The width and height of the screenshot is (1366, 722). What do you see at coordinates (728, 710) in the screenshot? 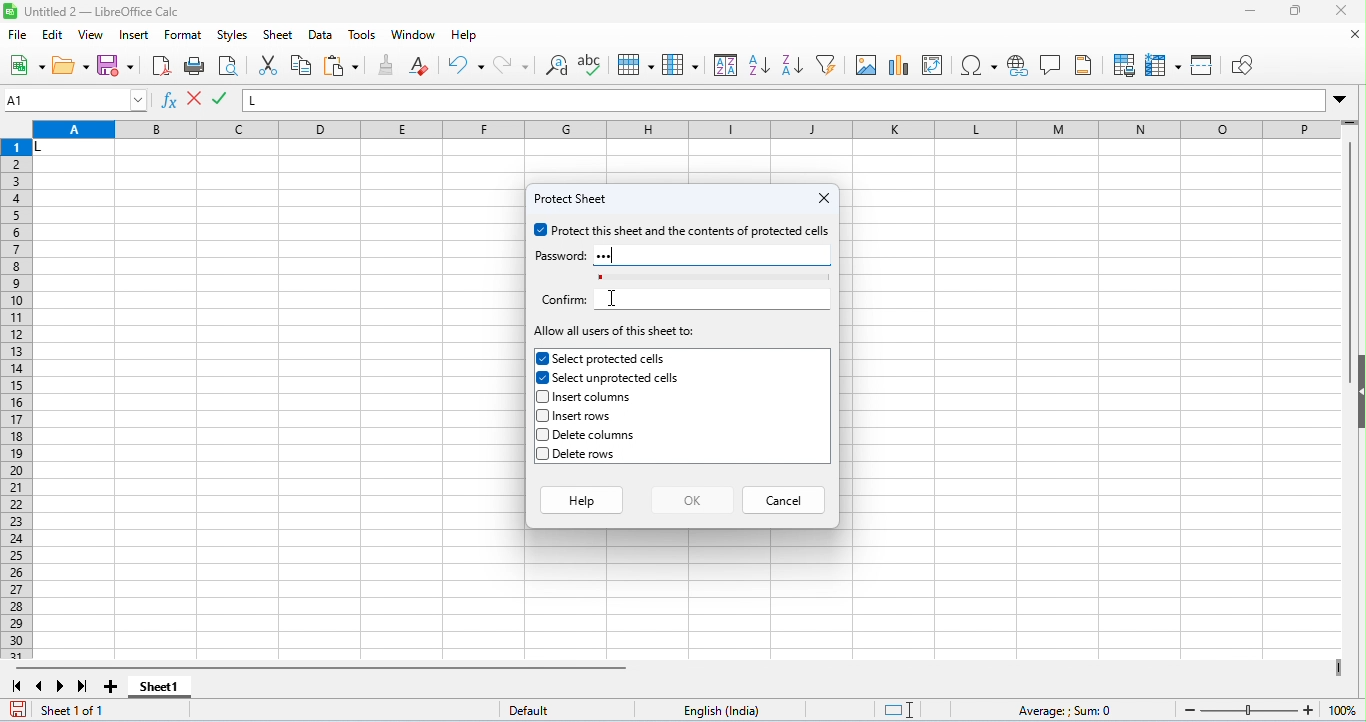
I see `language` at bounding box center [728, 710].